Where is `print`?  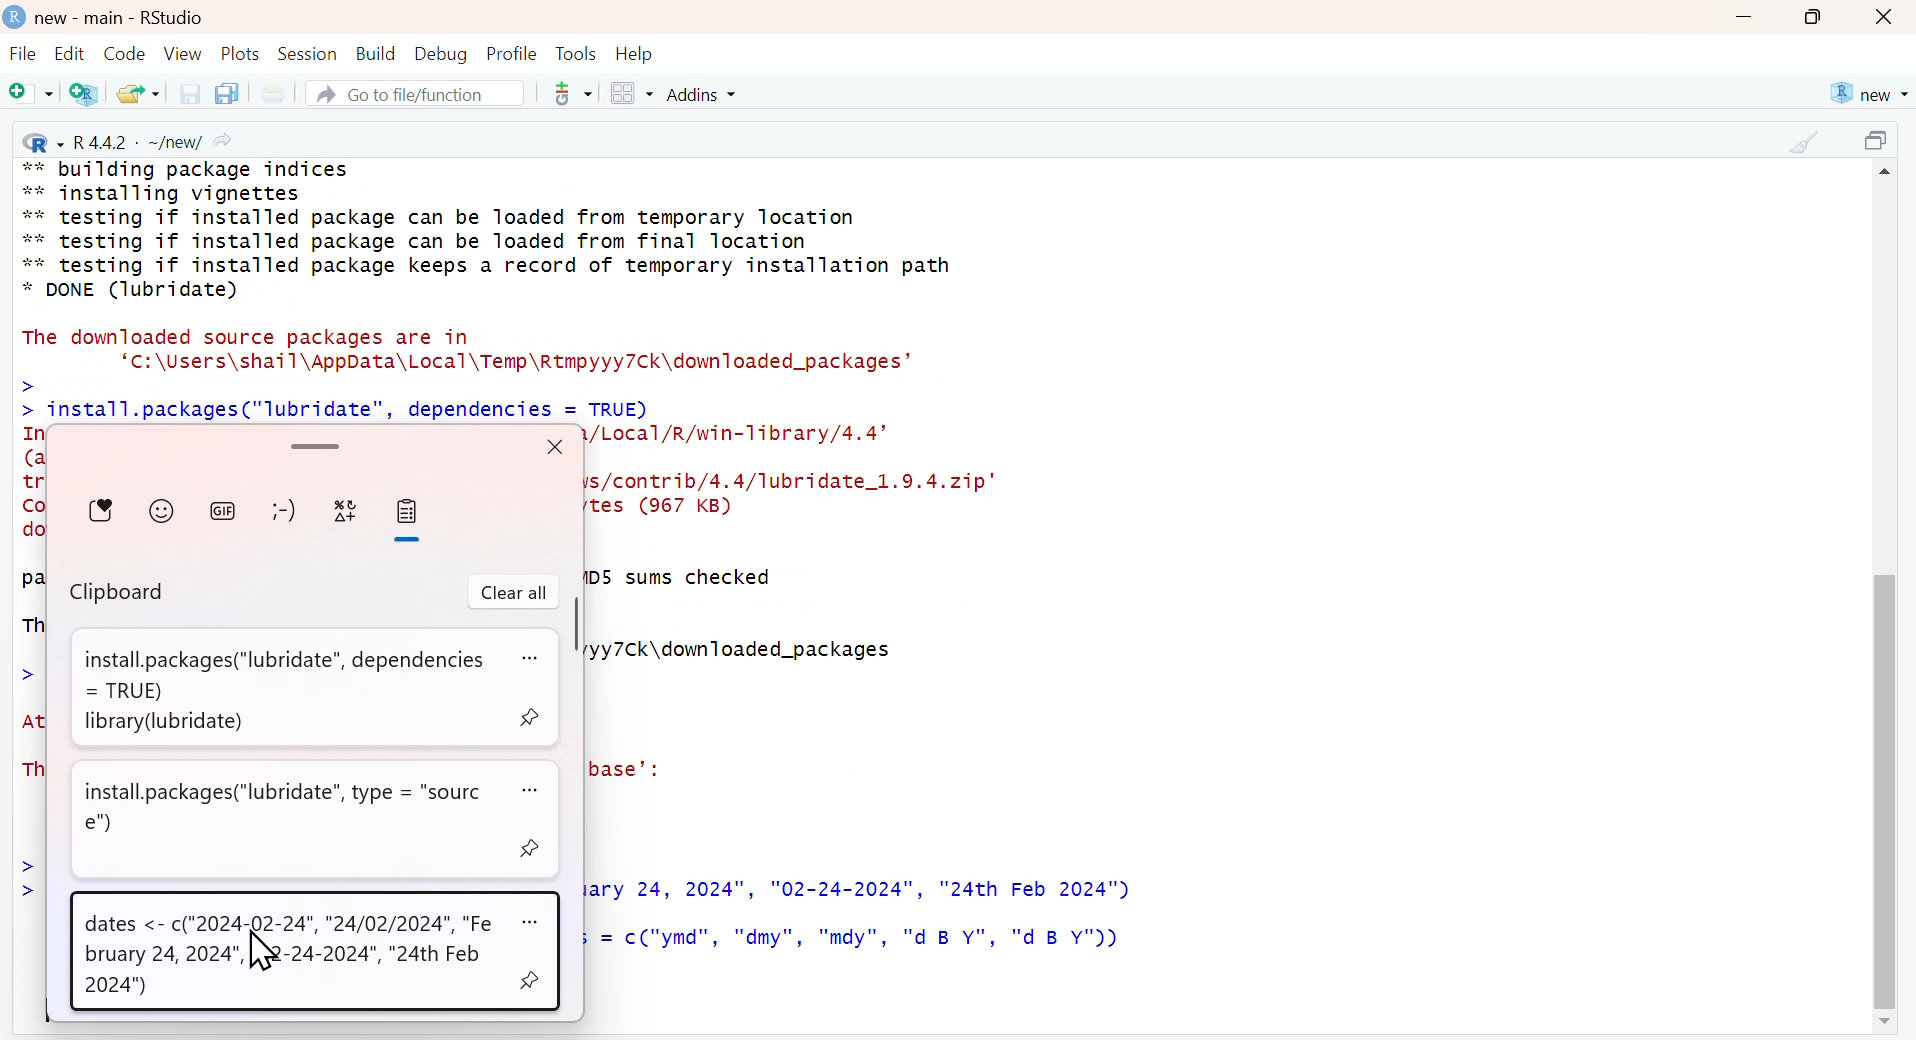
print is located at coordinates (272, 94).